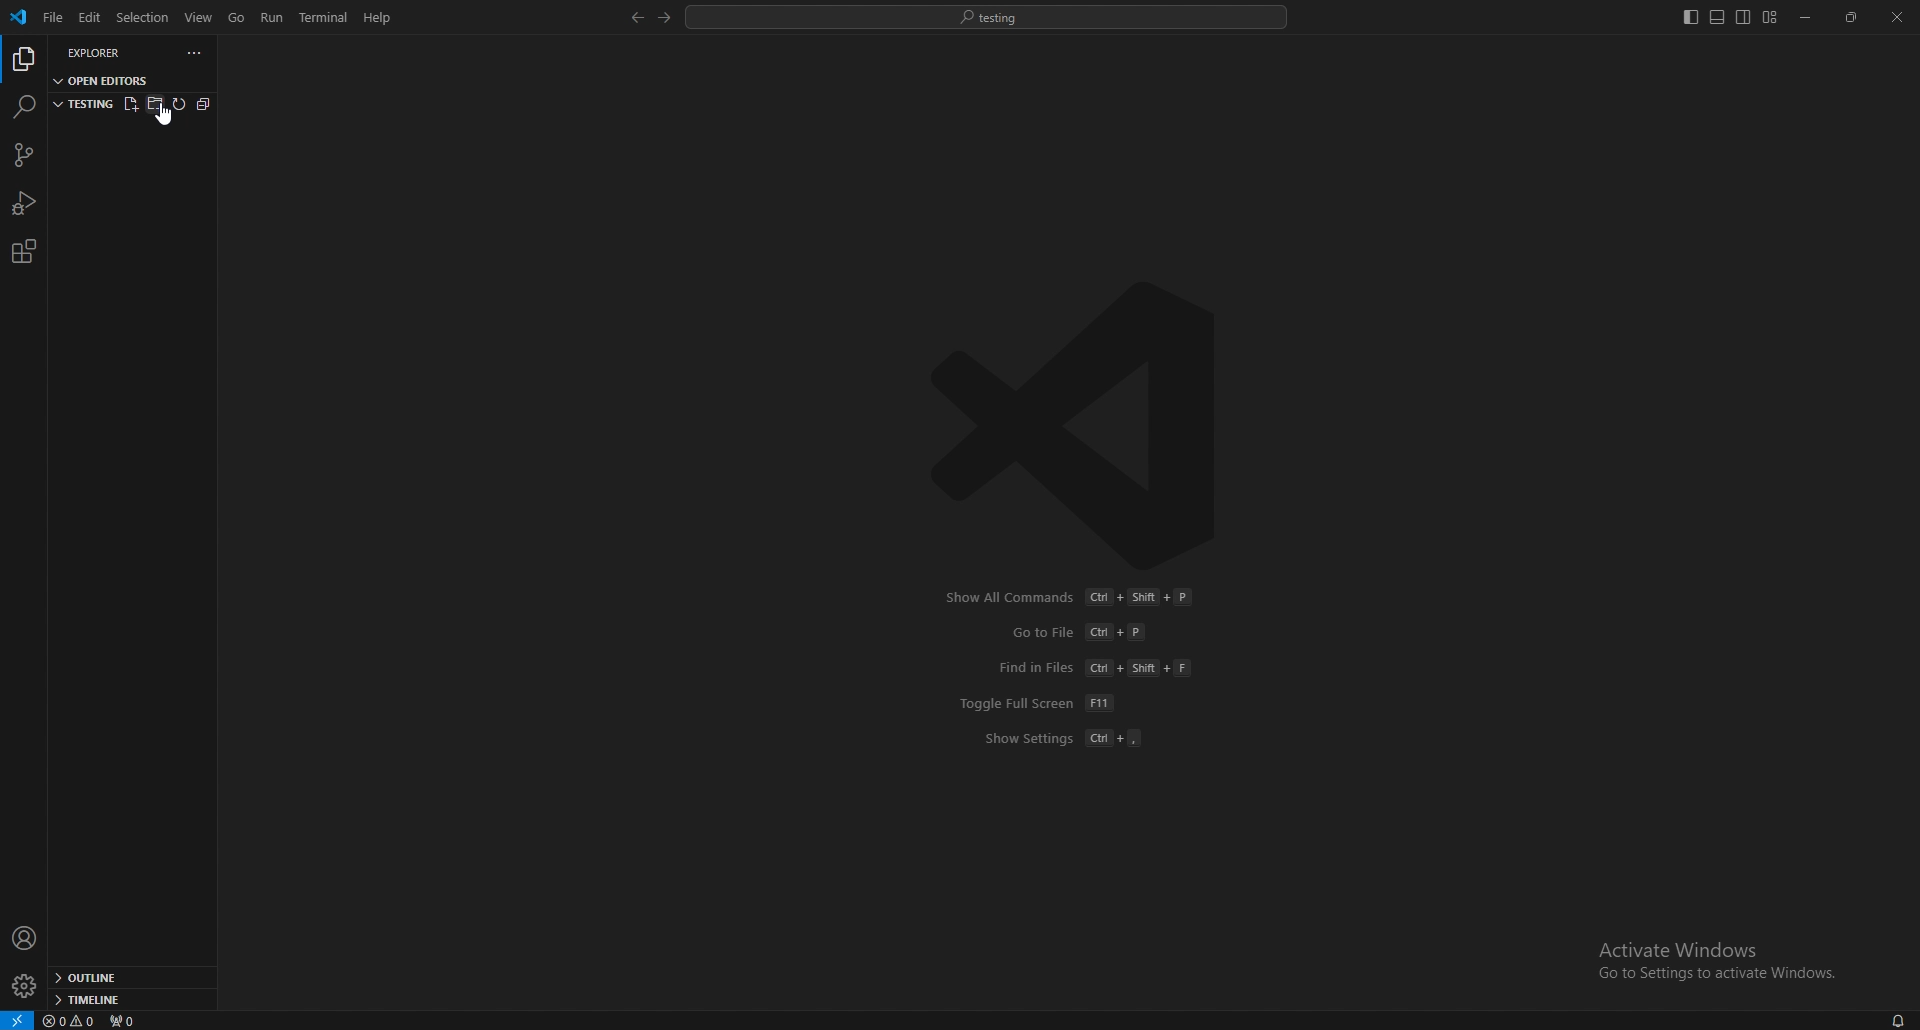 The image size is (1920, 1030). What do you see at coordinates (237, 18) in the screenshot?
I see `go` at bounding box center [237, 18].